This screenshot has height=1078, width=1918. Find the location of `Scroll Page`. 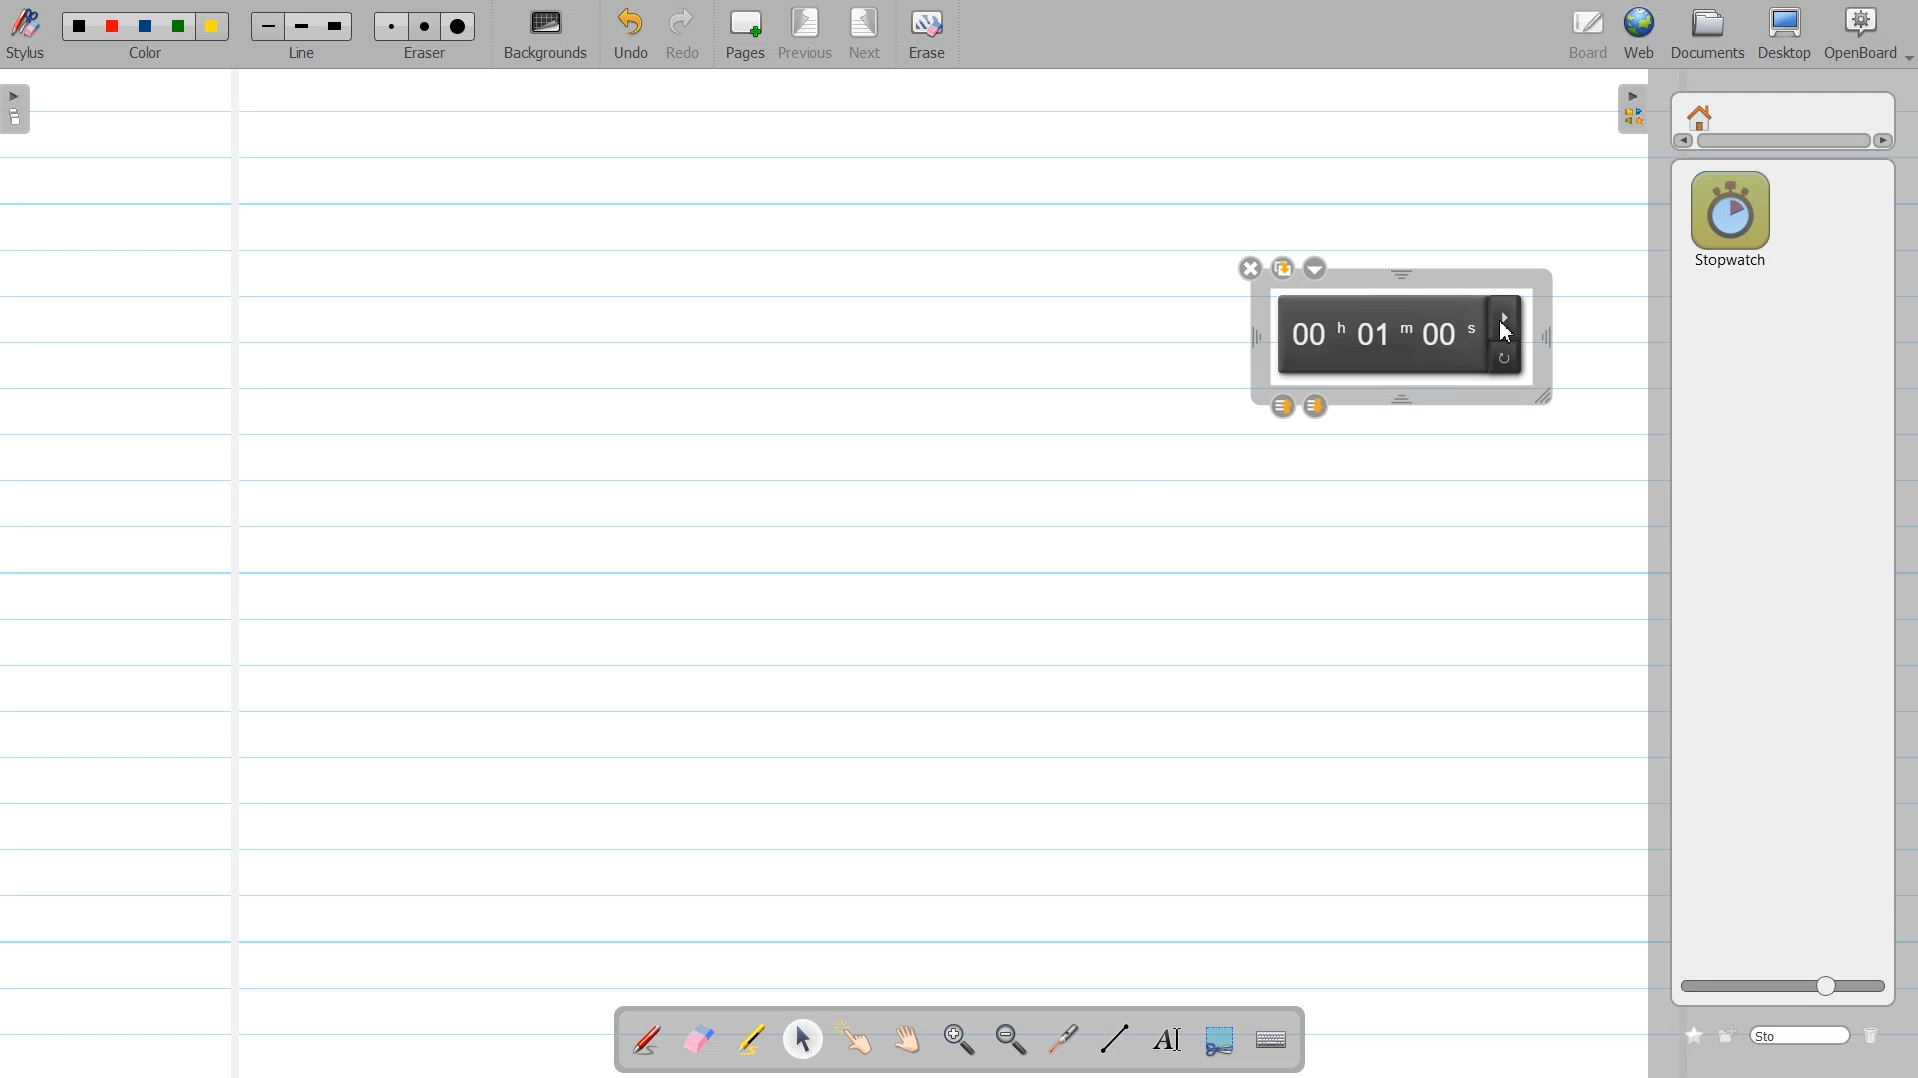

Scroll Page is located at coordinates (911, 1040).